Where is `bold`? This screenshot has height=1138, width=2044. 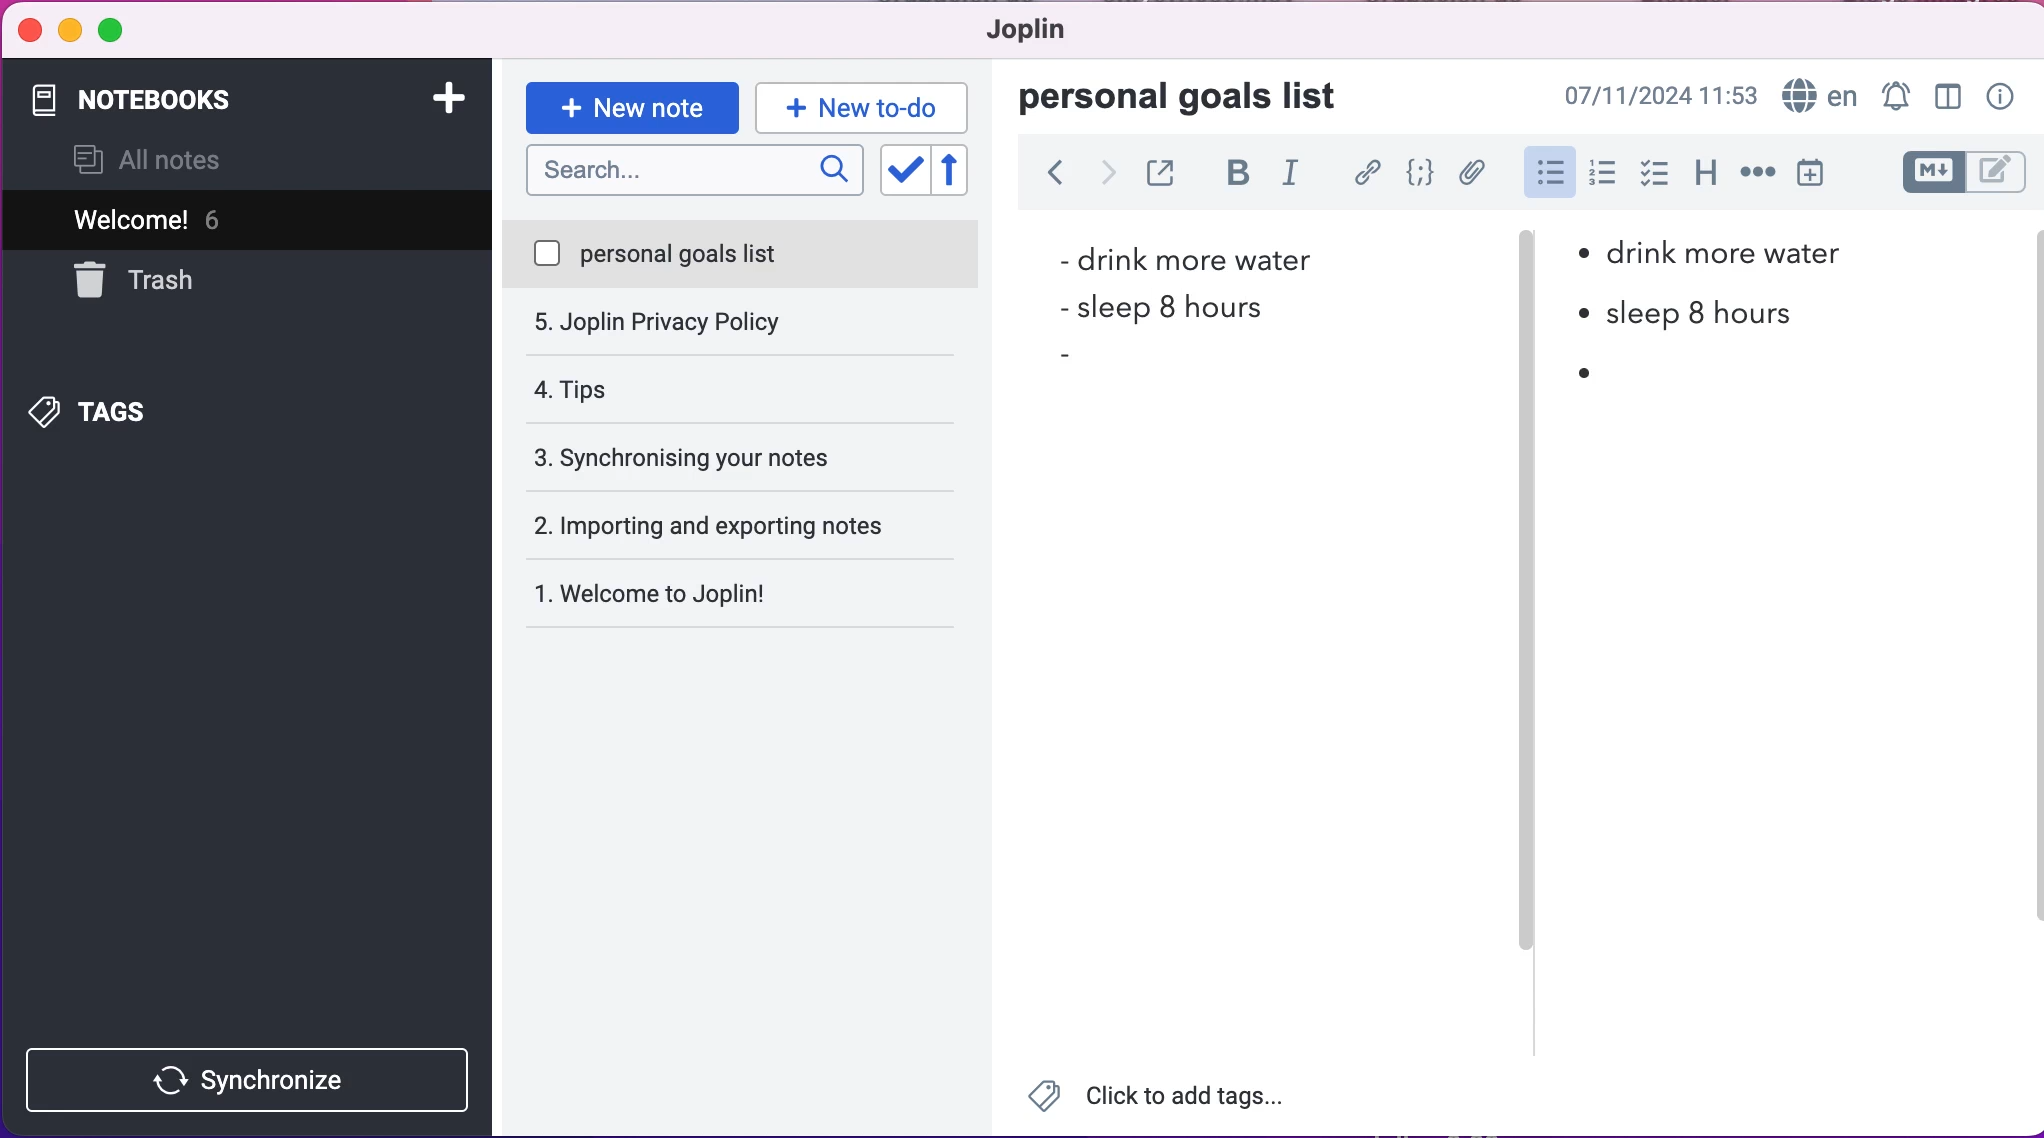 bold is located at coordinates (1233, 176).